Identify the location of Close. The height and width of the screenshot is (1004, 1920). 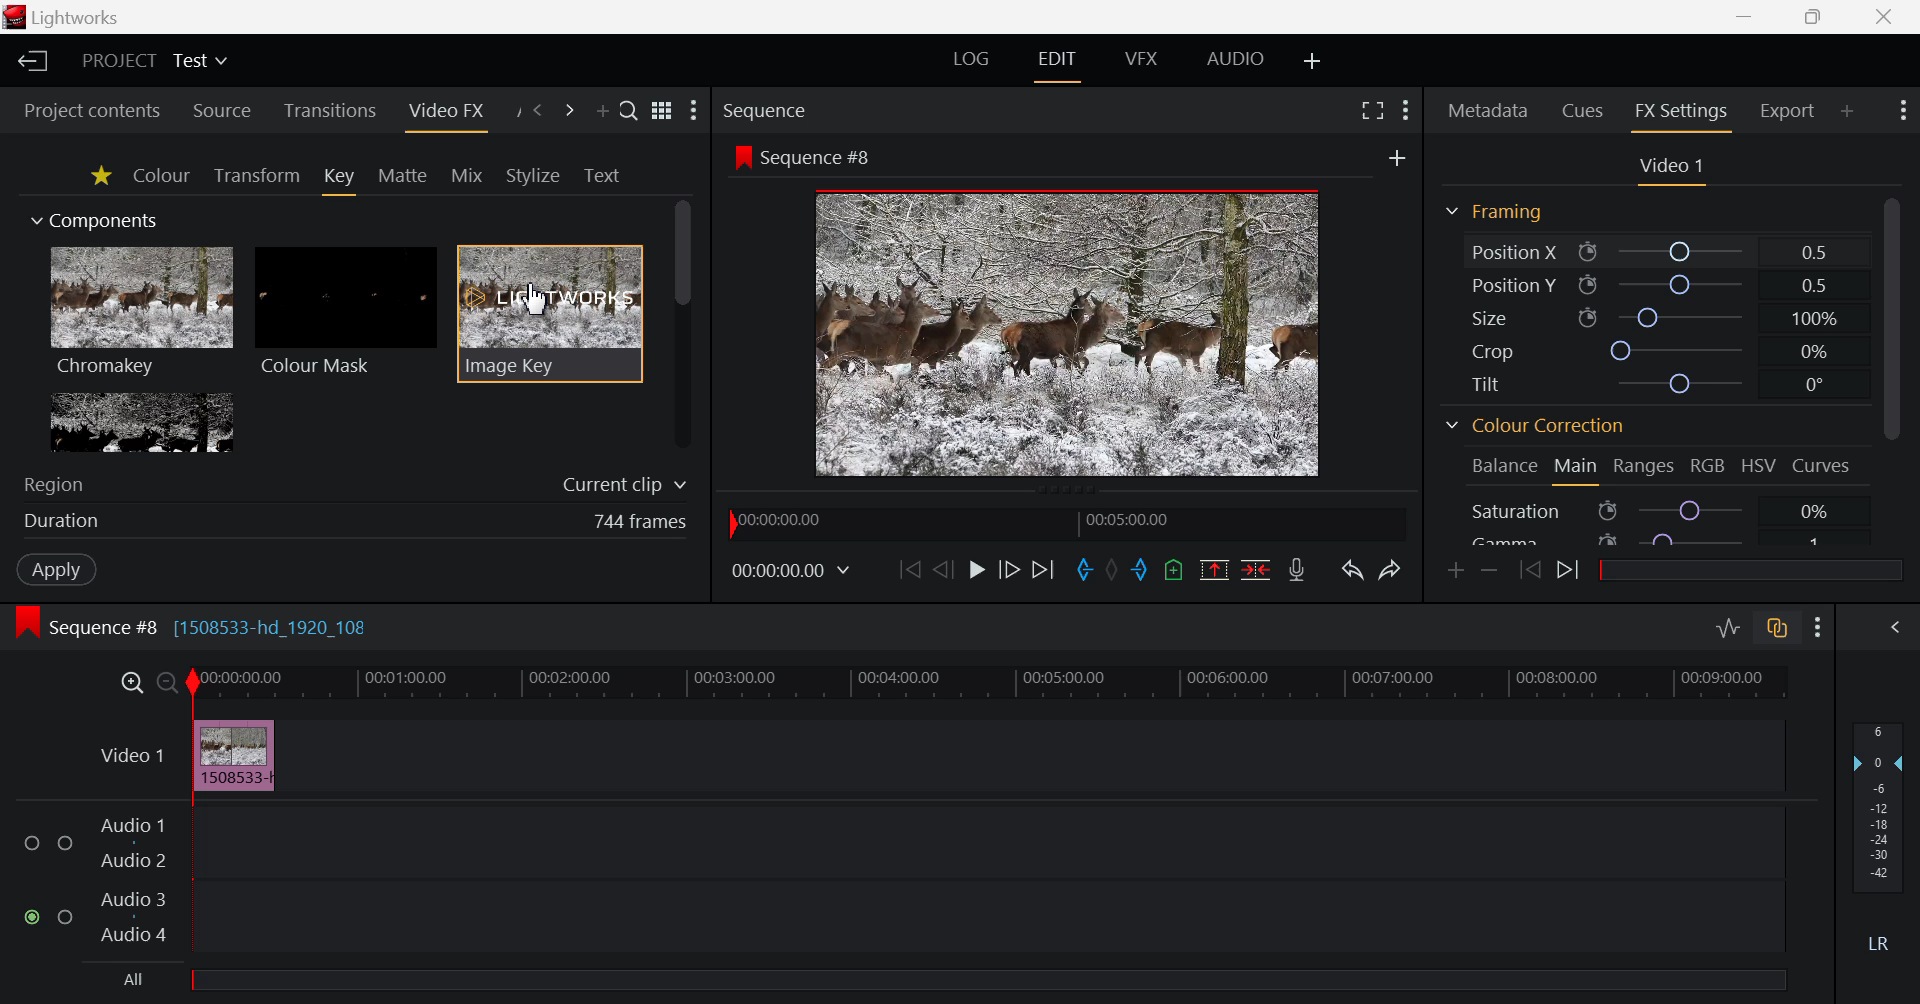
(1884, 17).